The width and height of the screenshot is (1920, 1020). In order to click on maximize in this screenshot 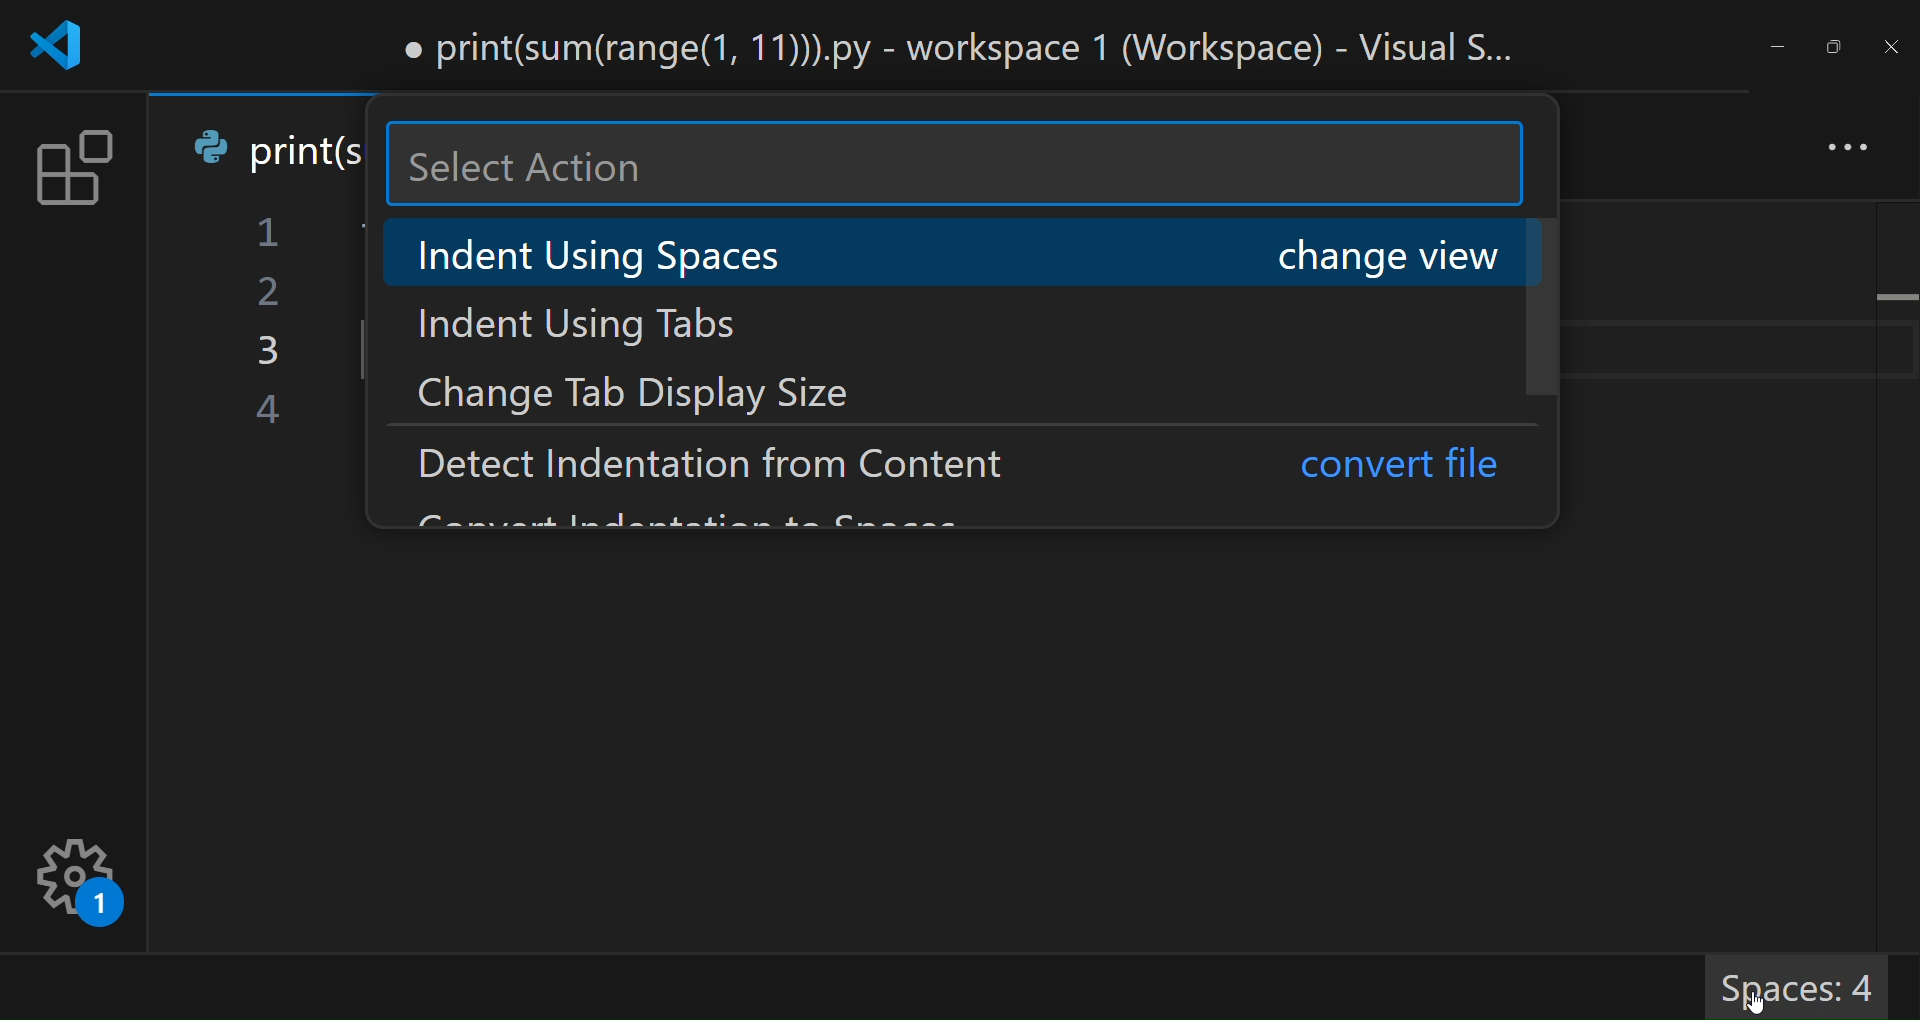, I will do `click(1839, 45)`.